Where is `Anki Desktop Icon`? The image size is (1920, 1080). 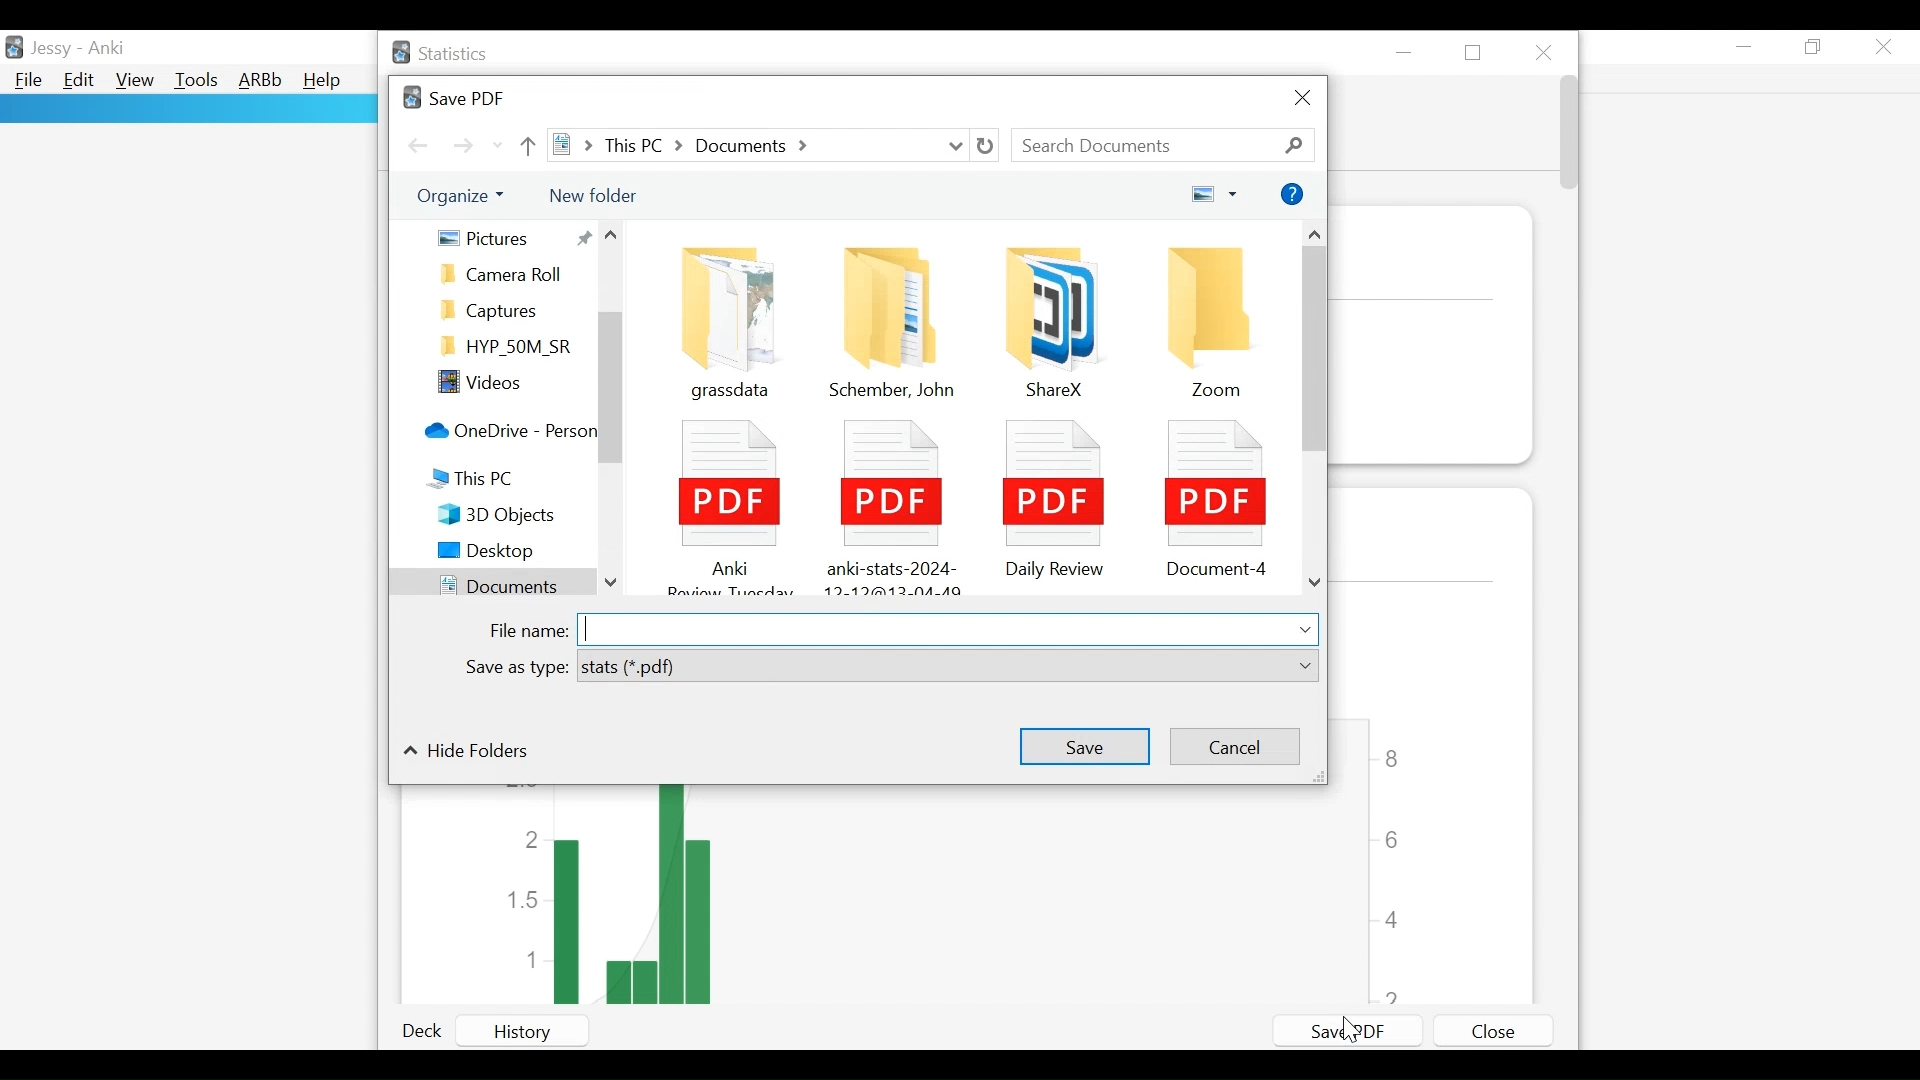 Anki Desktop Icon is located at coordinates (16, 46).